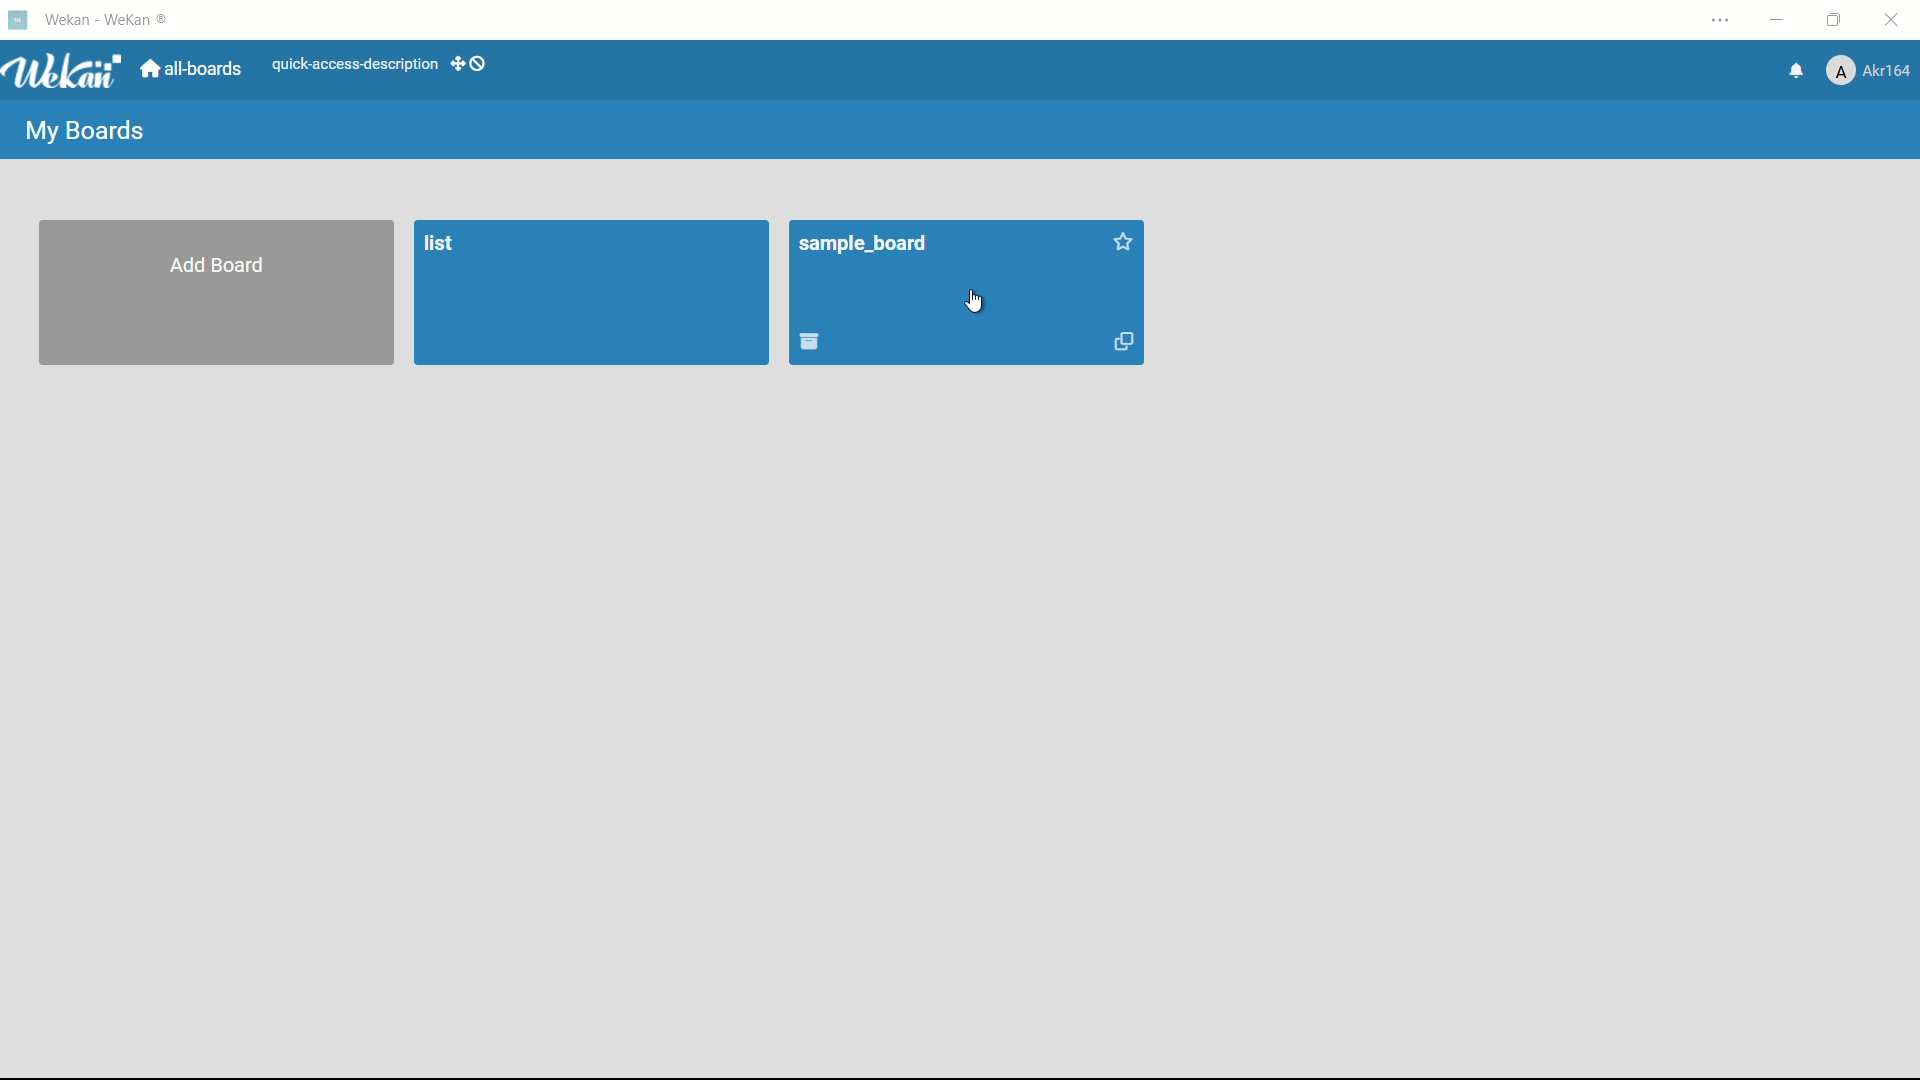 Image resolution: width=1920 pixels, height=1080 pixels. What do you see at coordinates (218, 266) in the screenshot?
I see `add baord` at bounding box center [218, 266].